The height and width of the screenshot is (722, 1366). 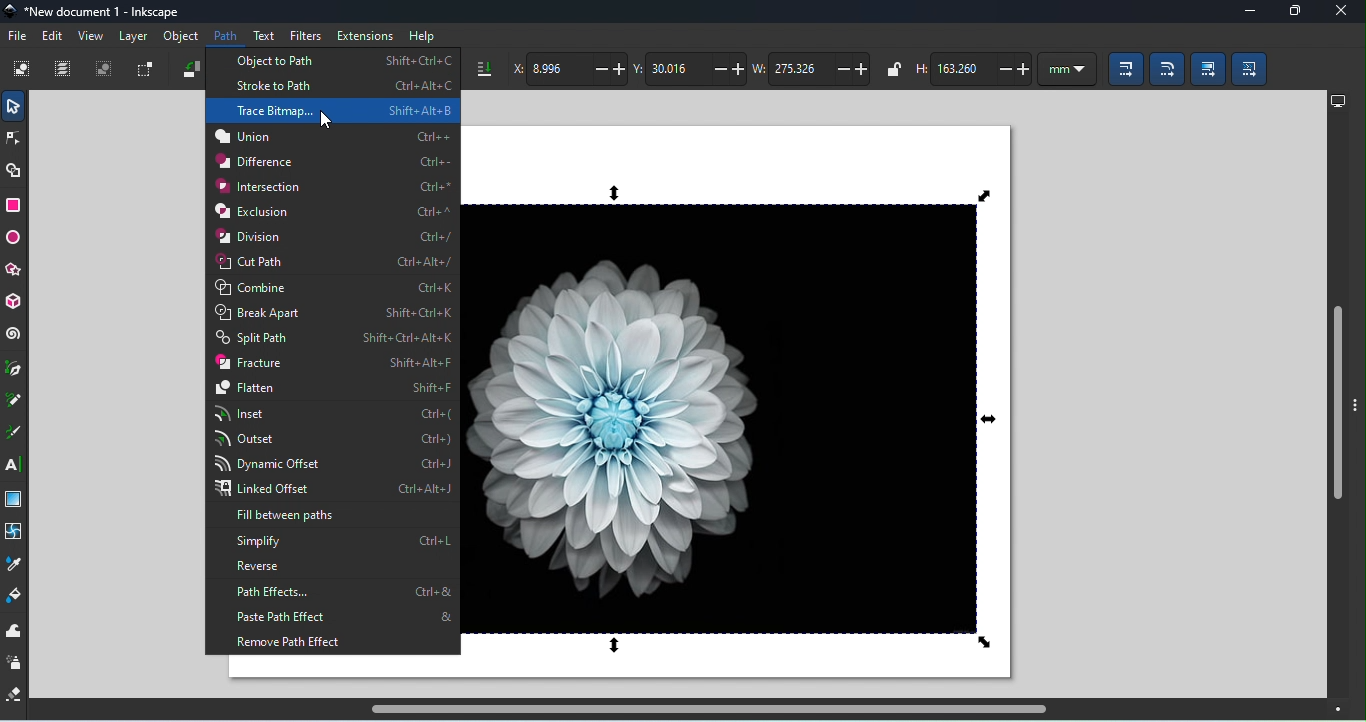 I want to click on 3D box tool, so click(x=13, y=302).